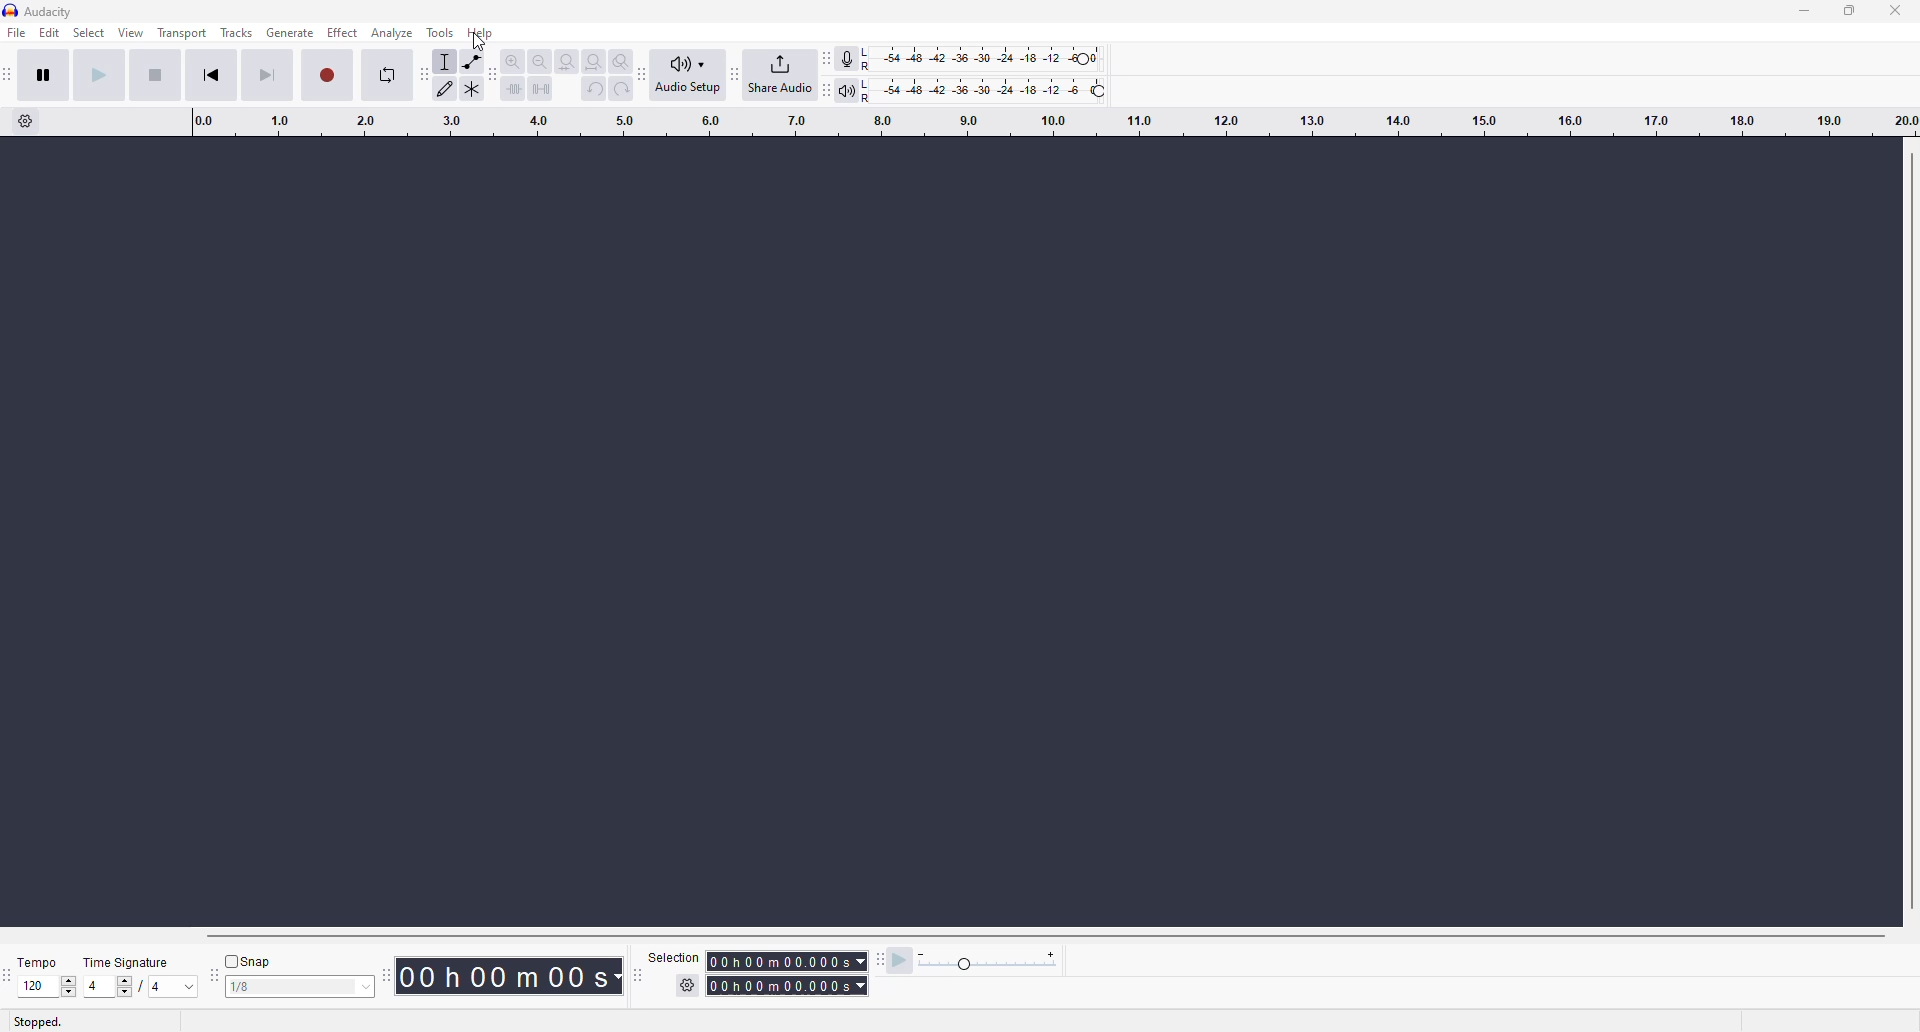  What do you see at coordinates (342, 35) in the screenshot?
I see `effect` at bounding box center [342, 35].